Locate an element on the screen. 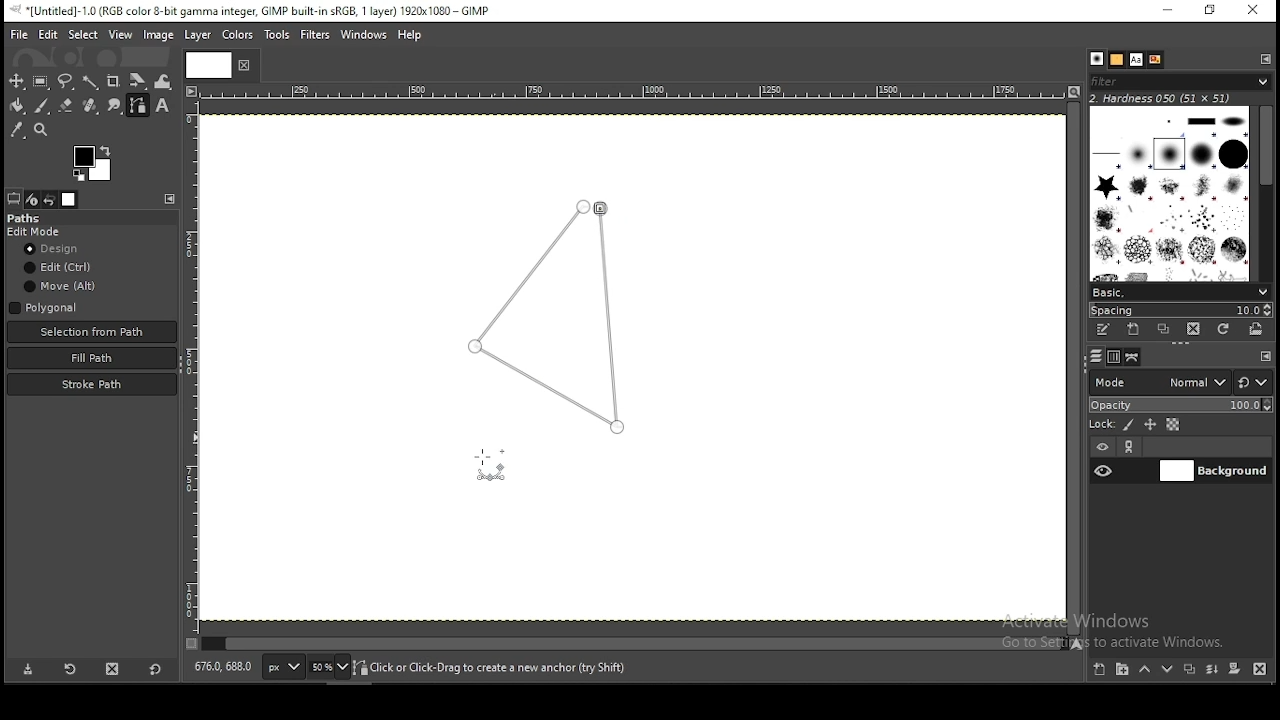  edit is located at coordinates (47, 35).